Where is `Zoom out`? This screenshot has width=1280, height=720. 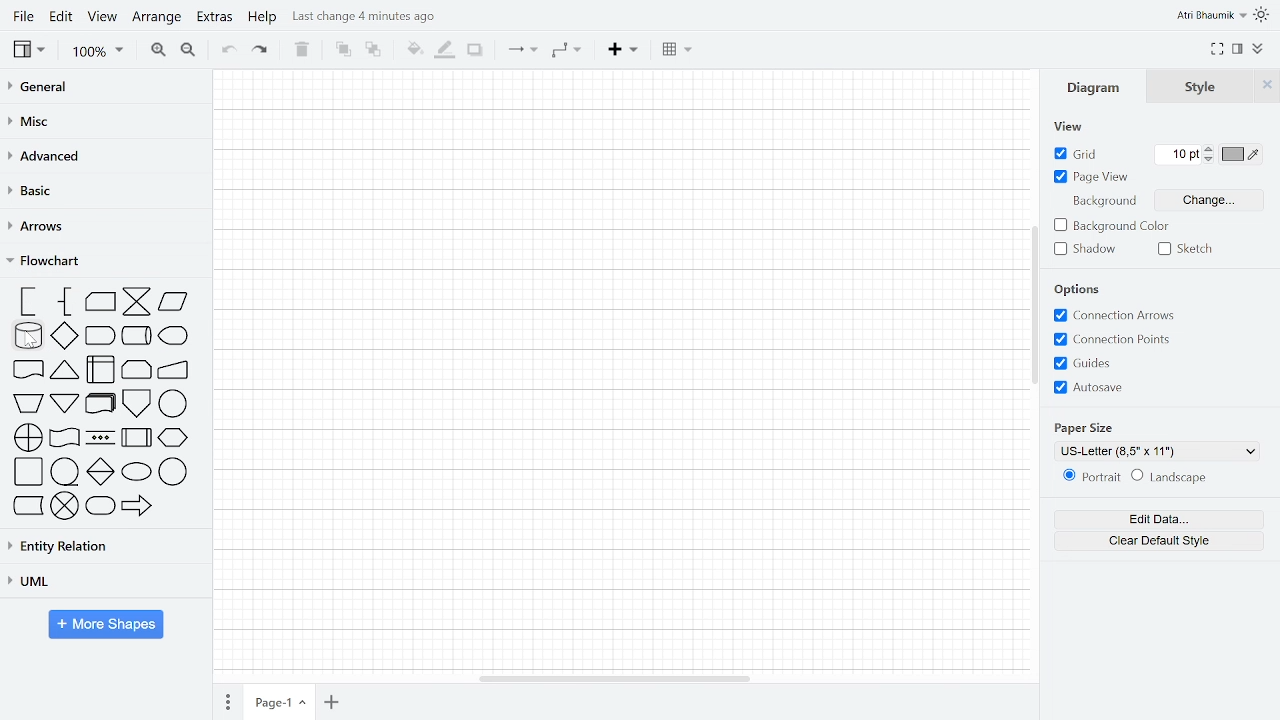
Zoom out is located at coordinates (189, 51).